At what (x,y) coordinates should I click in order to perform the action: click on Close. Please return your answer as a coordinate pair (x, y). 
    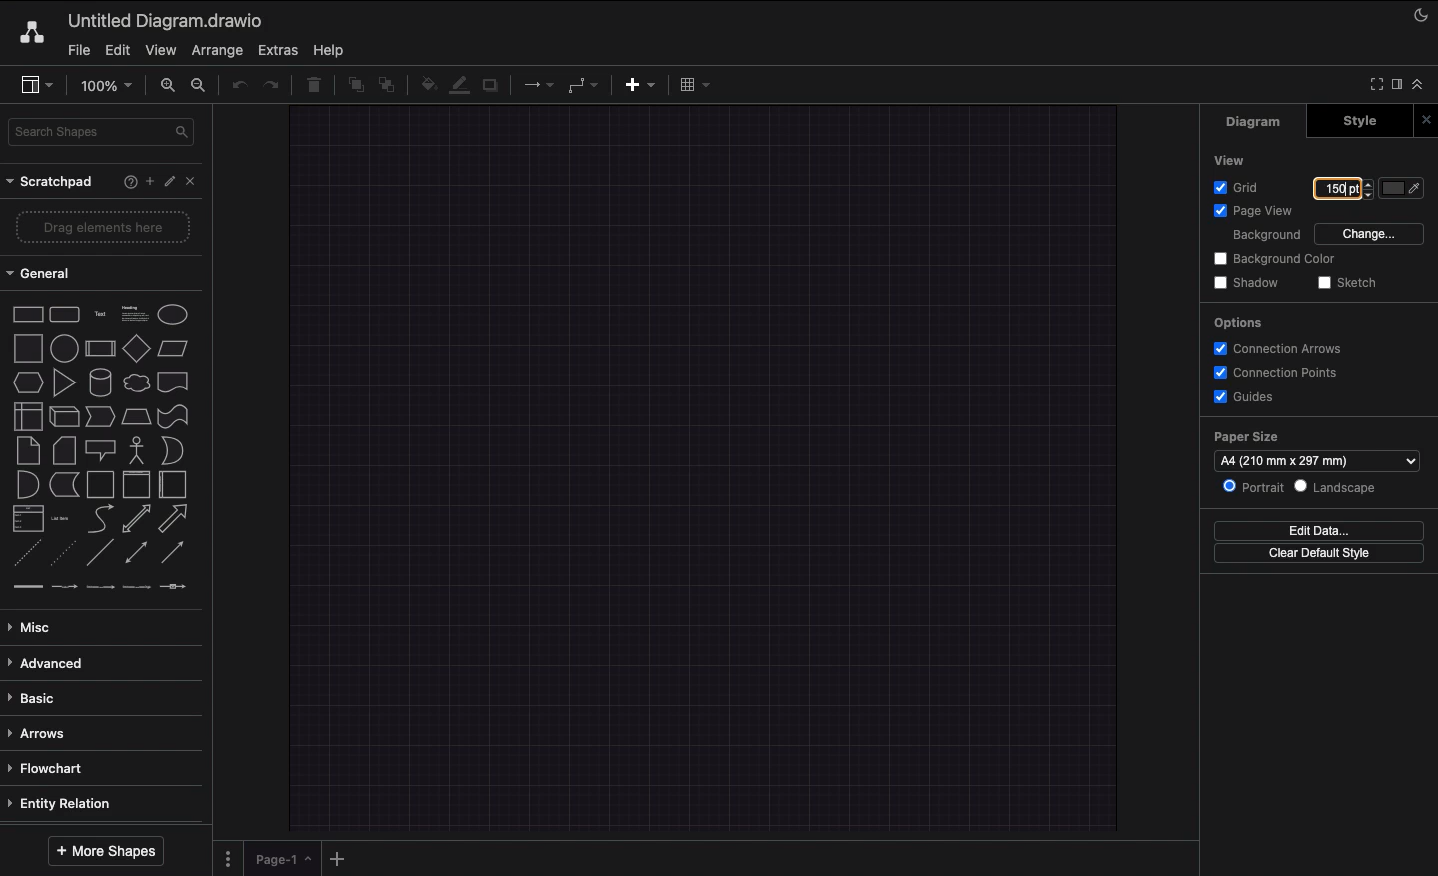
    Looking at the image, I should click on (194, 183).